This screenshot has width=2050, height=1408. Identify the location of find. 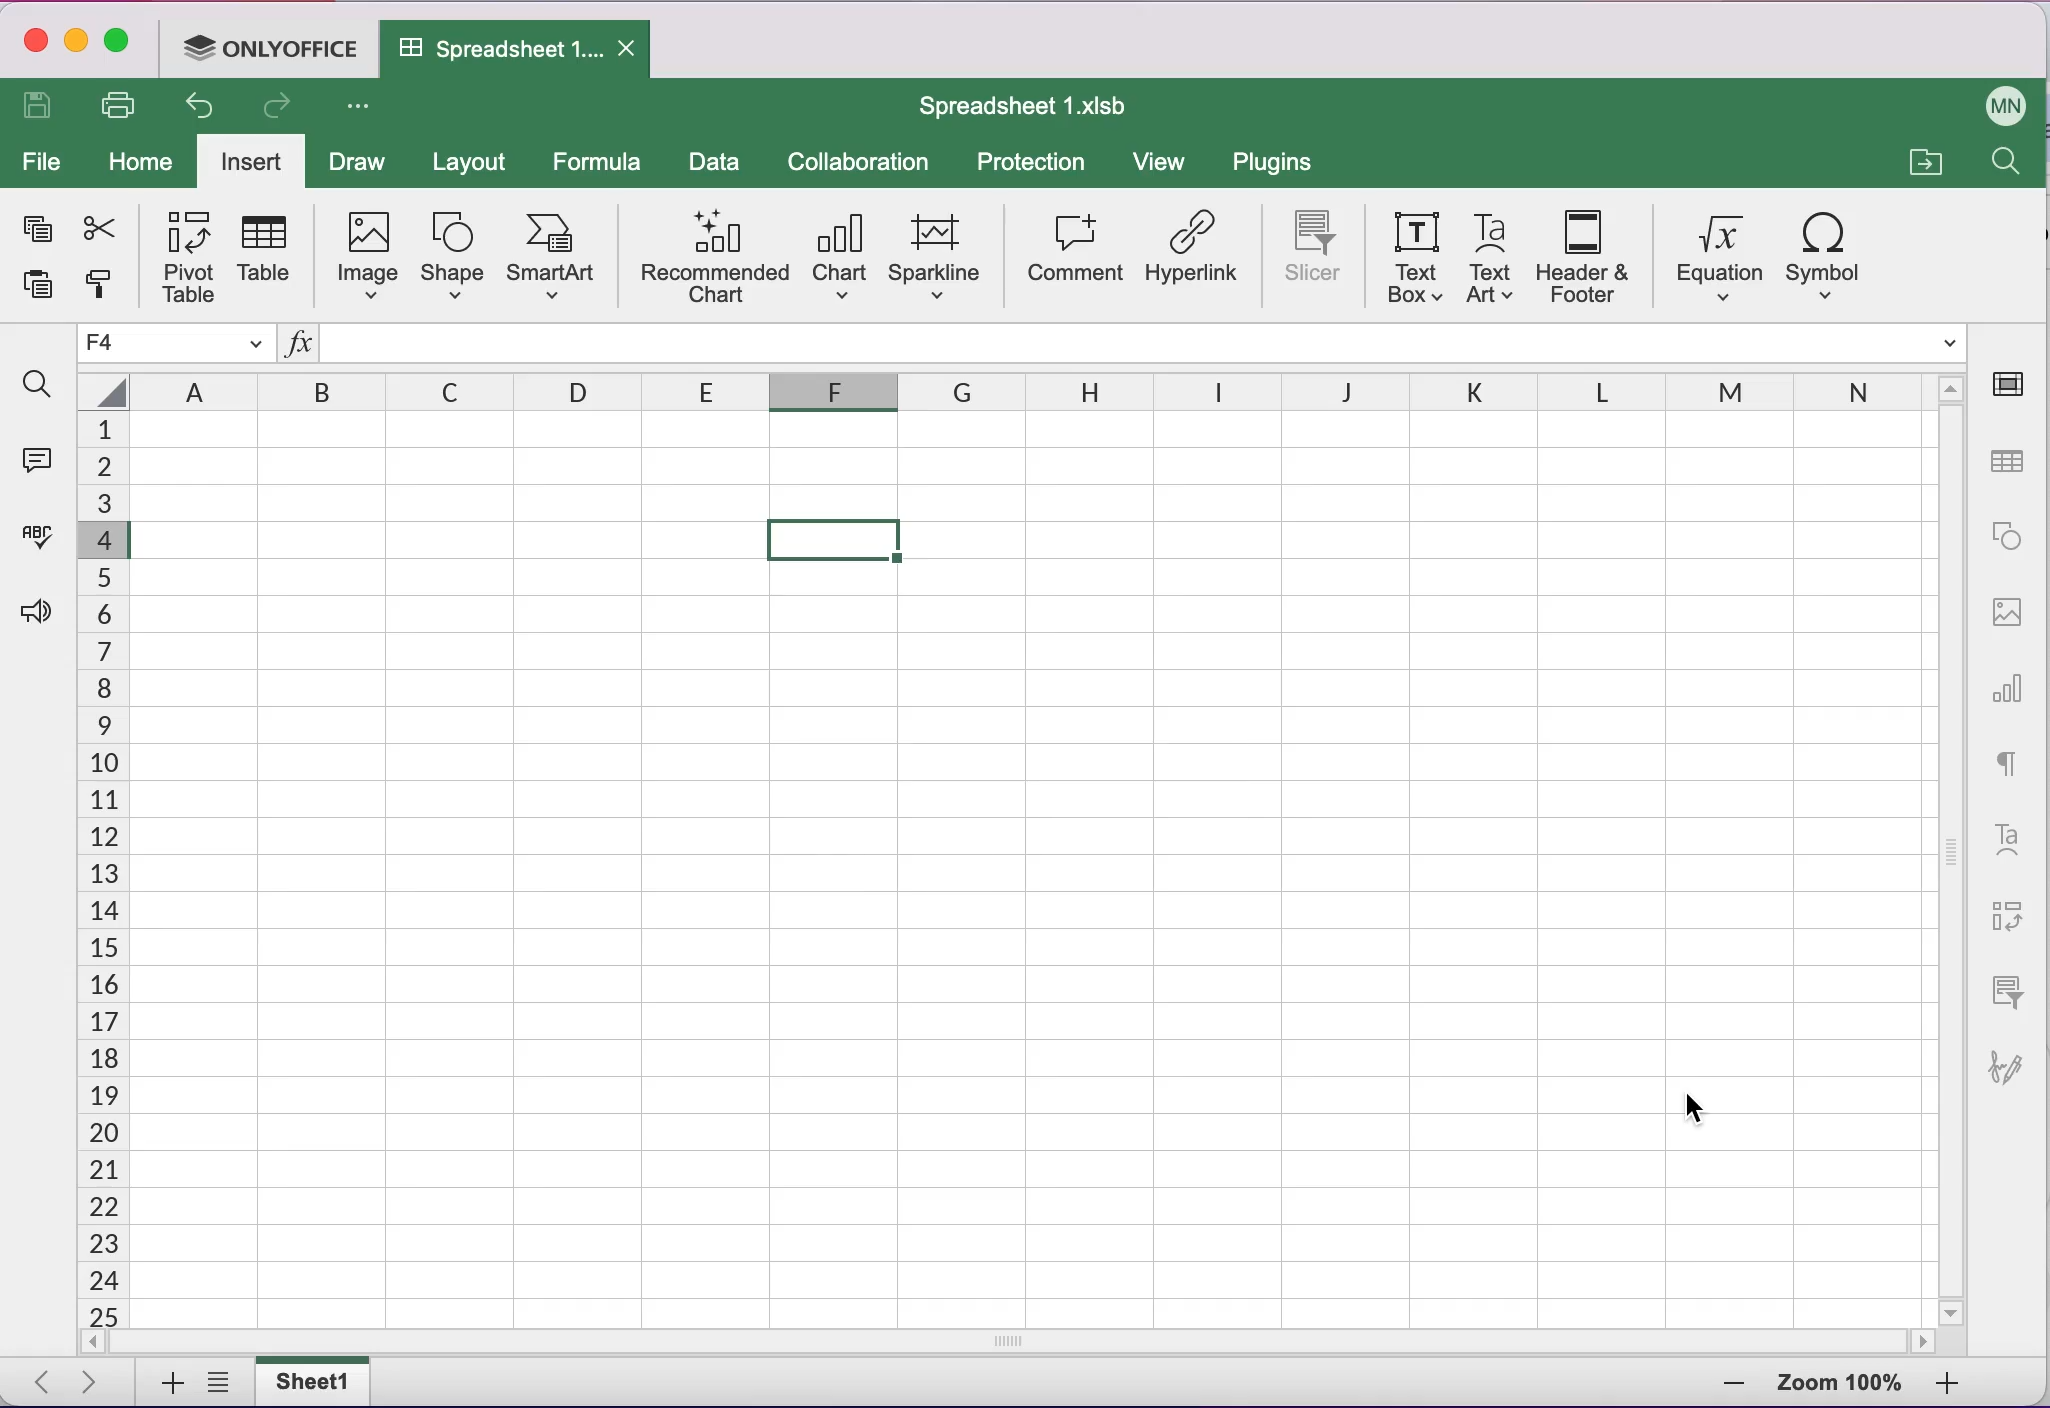
(2010, 168).